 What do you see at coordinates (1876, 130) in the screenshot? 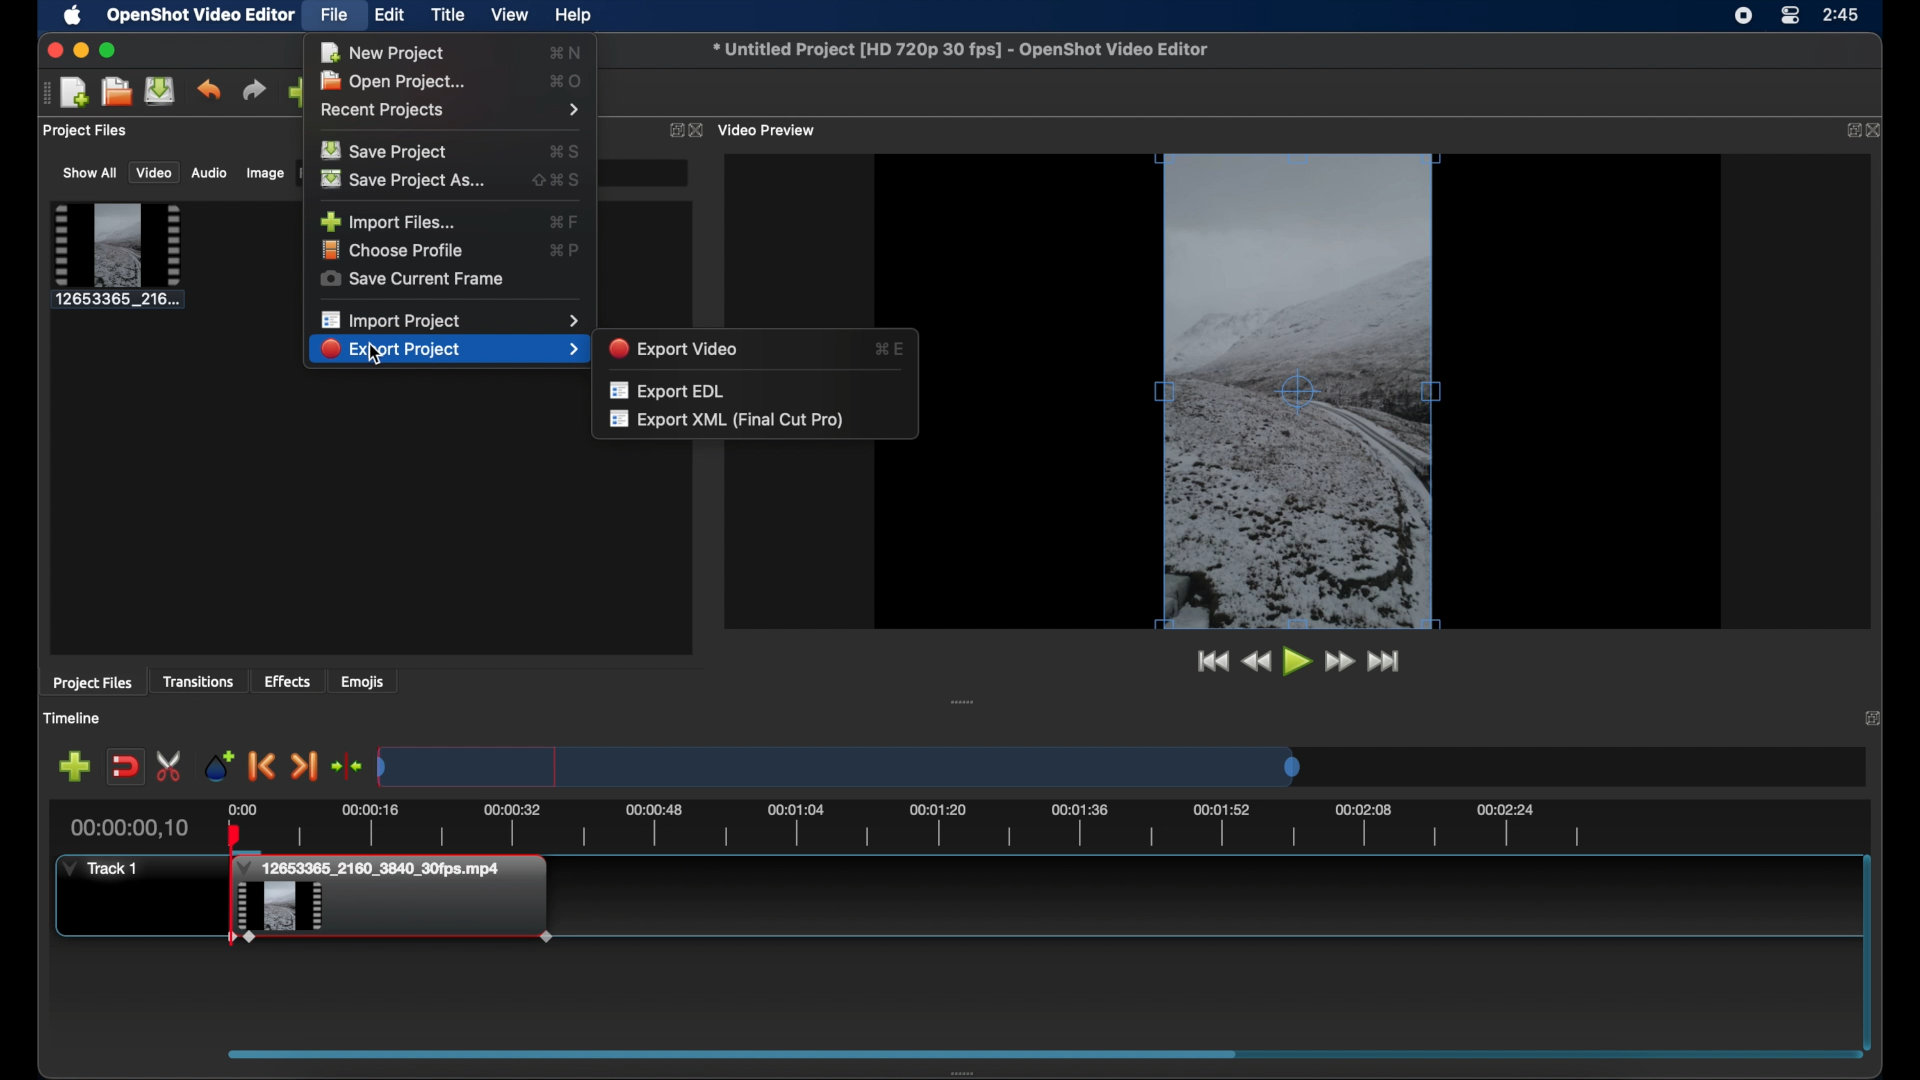
I see `close` at bounding box center [1876, 130].